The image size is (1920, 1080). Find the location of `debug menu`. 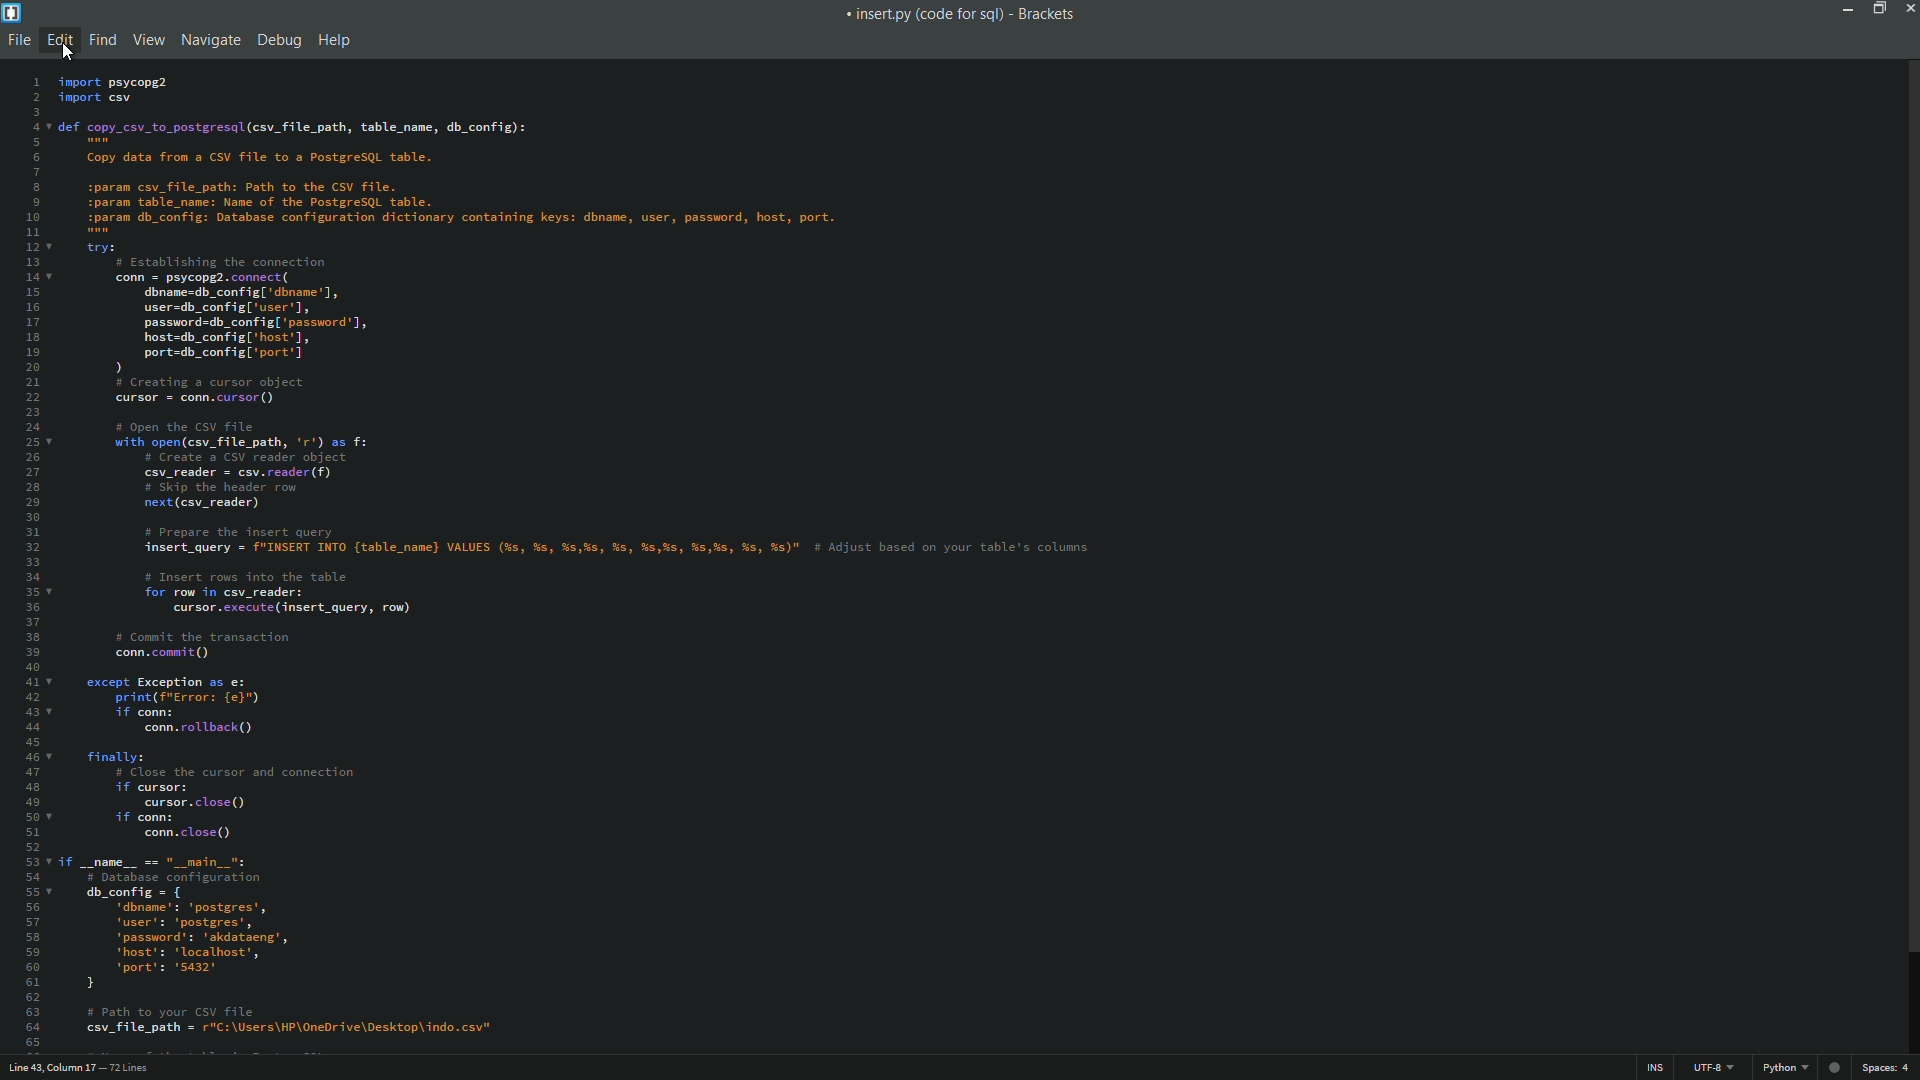

debug menu is located at coordinates (280, 39).